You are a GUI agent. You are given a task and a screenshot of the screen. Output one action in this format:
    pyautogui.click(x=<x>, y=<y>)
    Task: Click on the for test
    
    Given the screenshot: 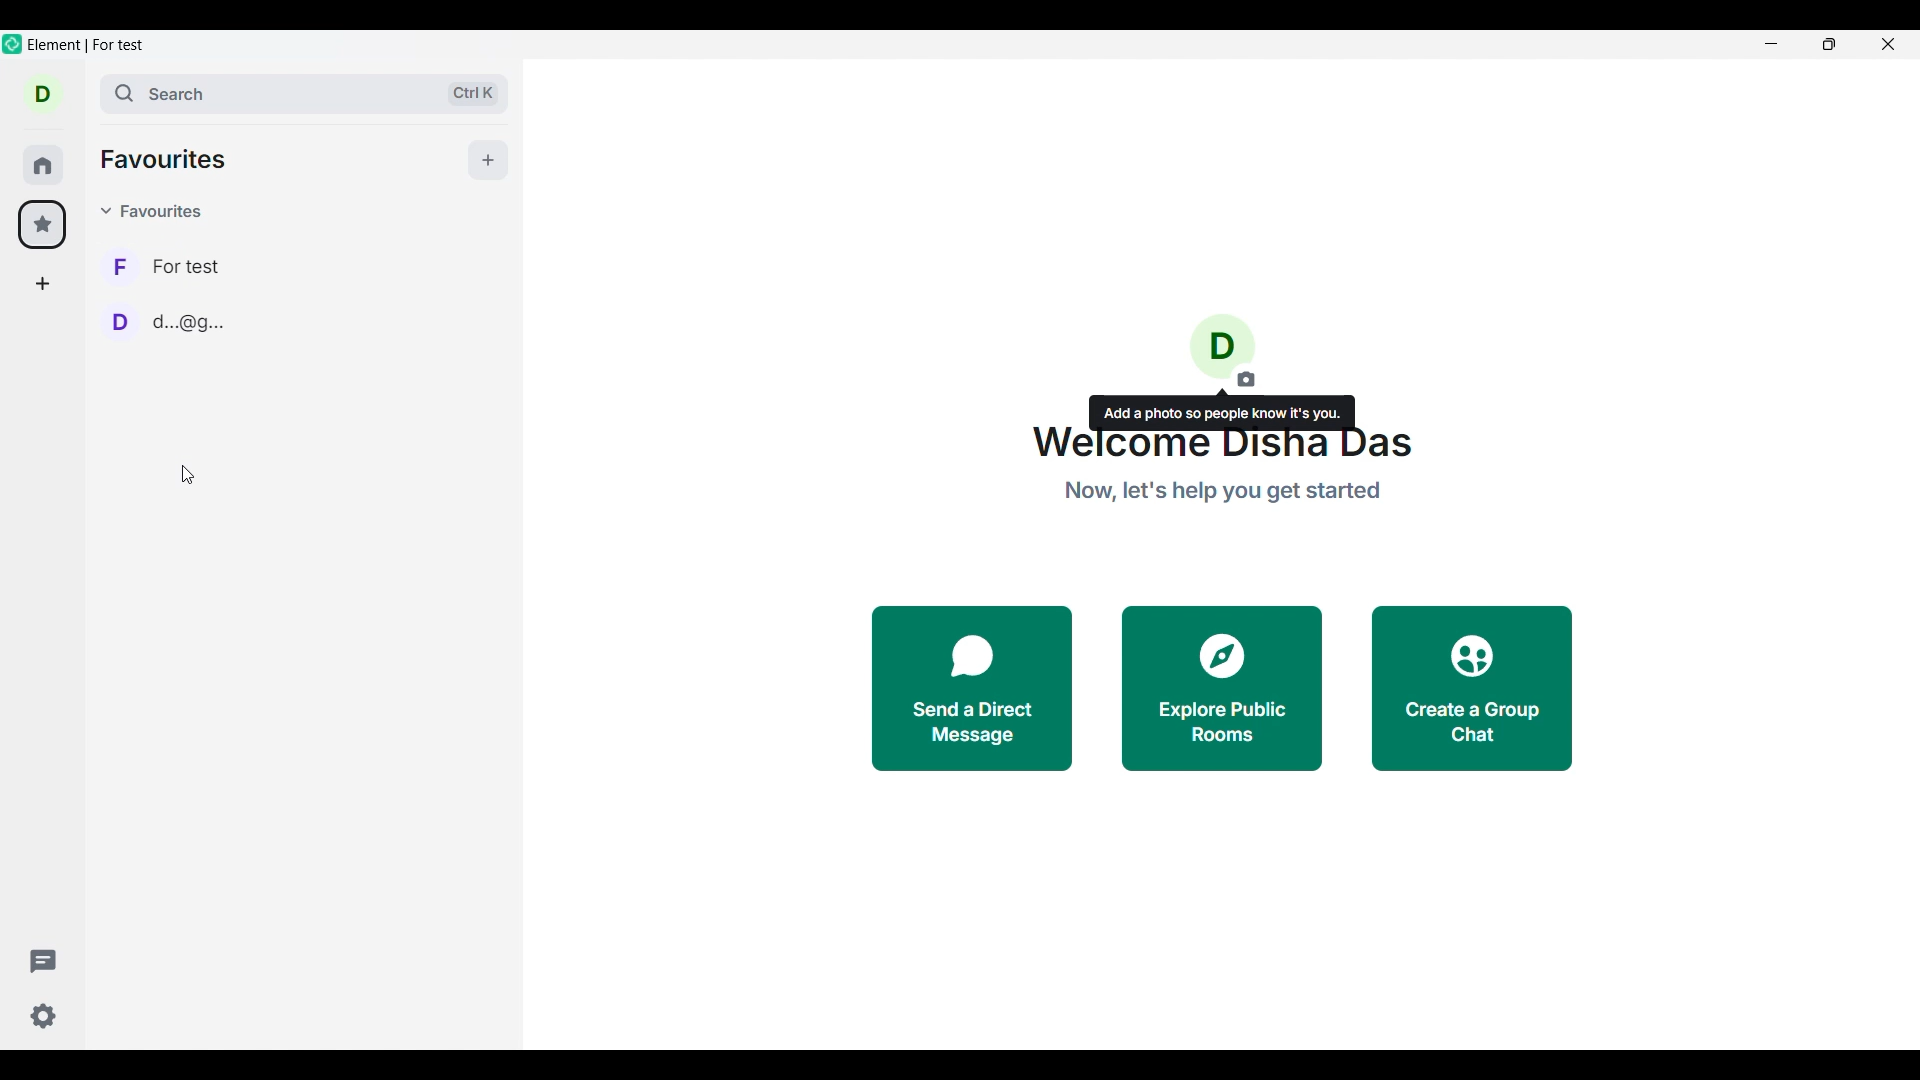 What is the action you would take?
    pyautogui.click(x=176, y=264)
    